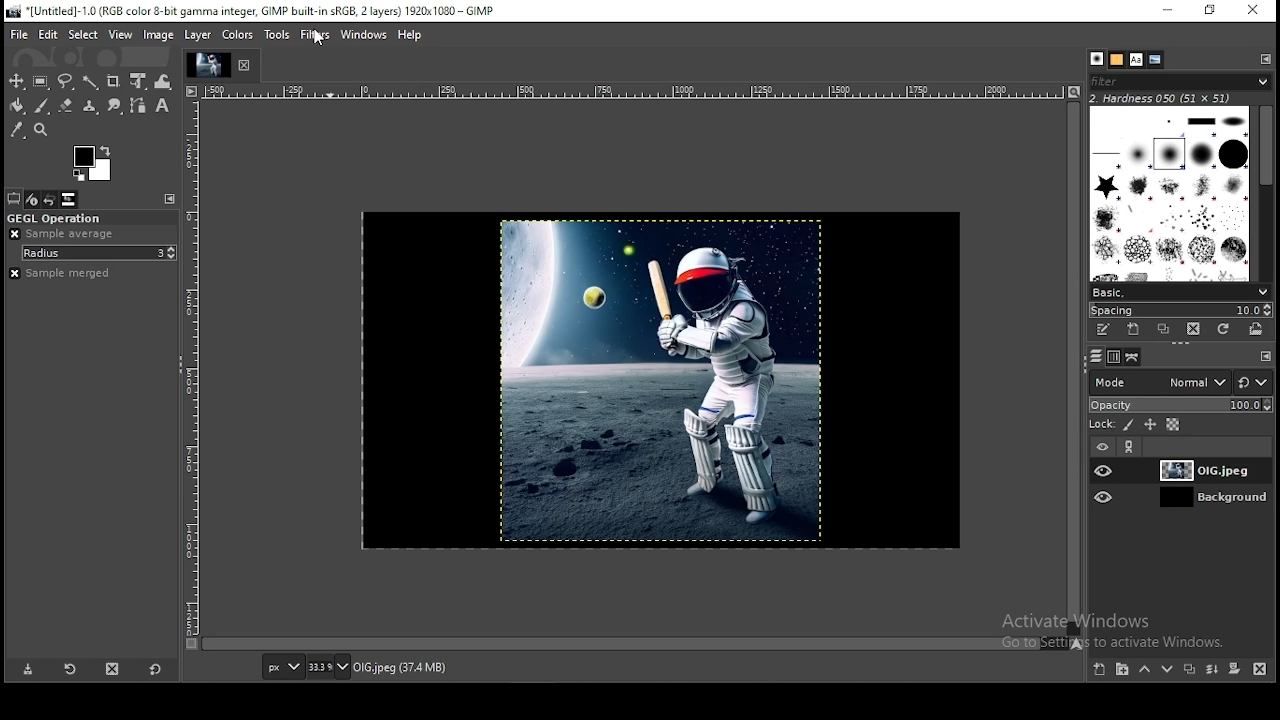  What do you see at coordinates (1074, 369) in the screenshot?
I see `scroll bar` at bounding box center [1074, 369].